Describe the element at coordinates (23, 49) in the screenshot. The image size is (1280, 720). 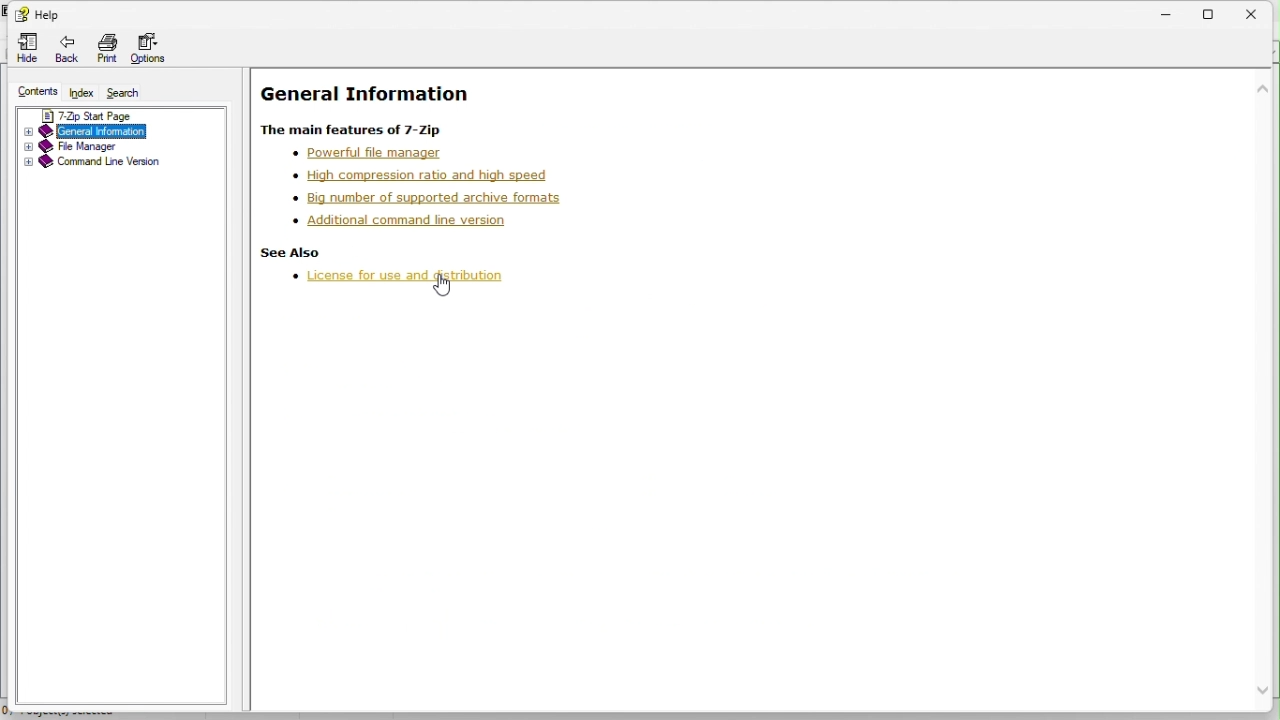
I see `hide` at that location.